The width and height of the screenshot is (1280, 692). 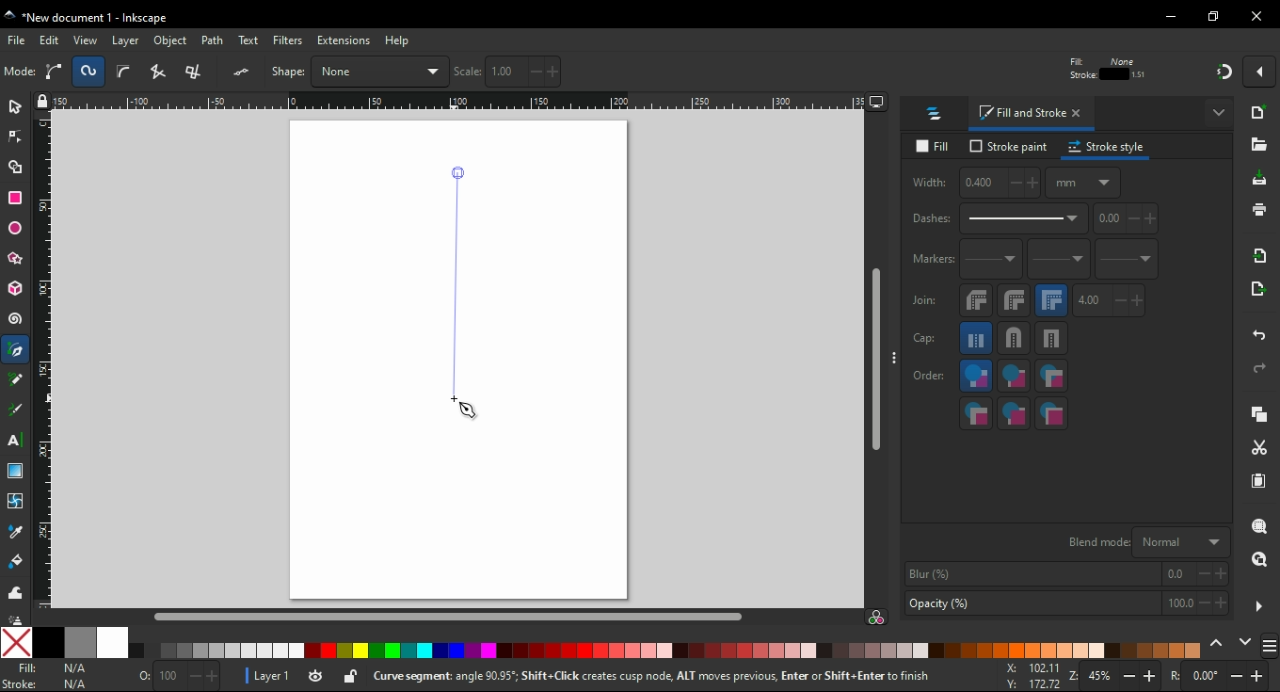 I want to click on snap options, so click(x=1262, y=70).